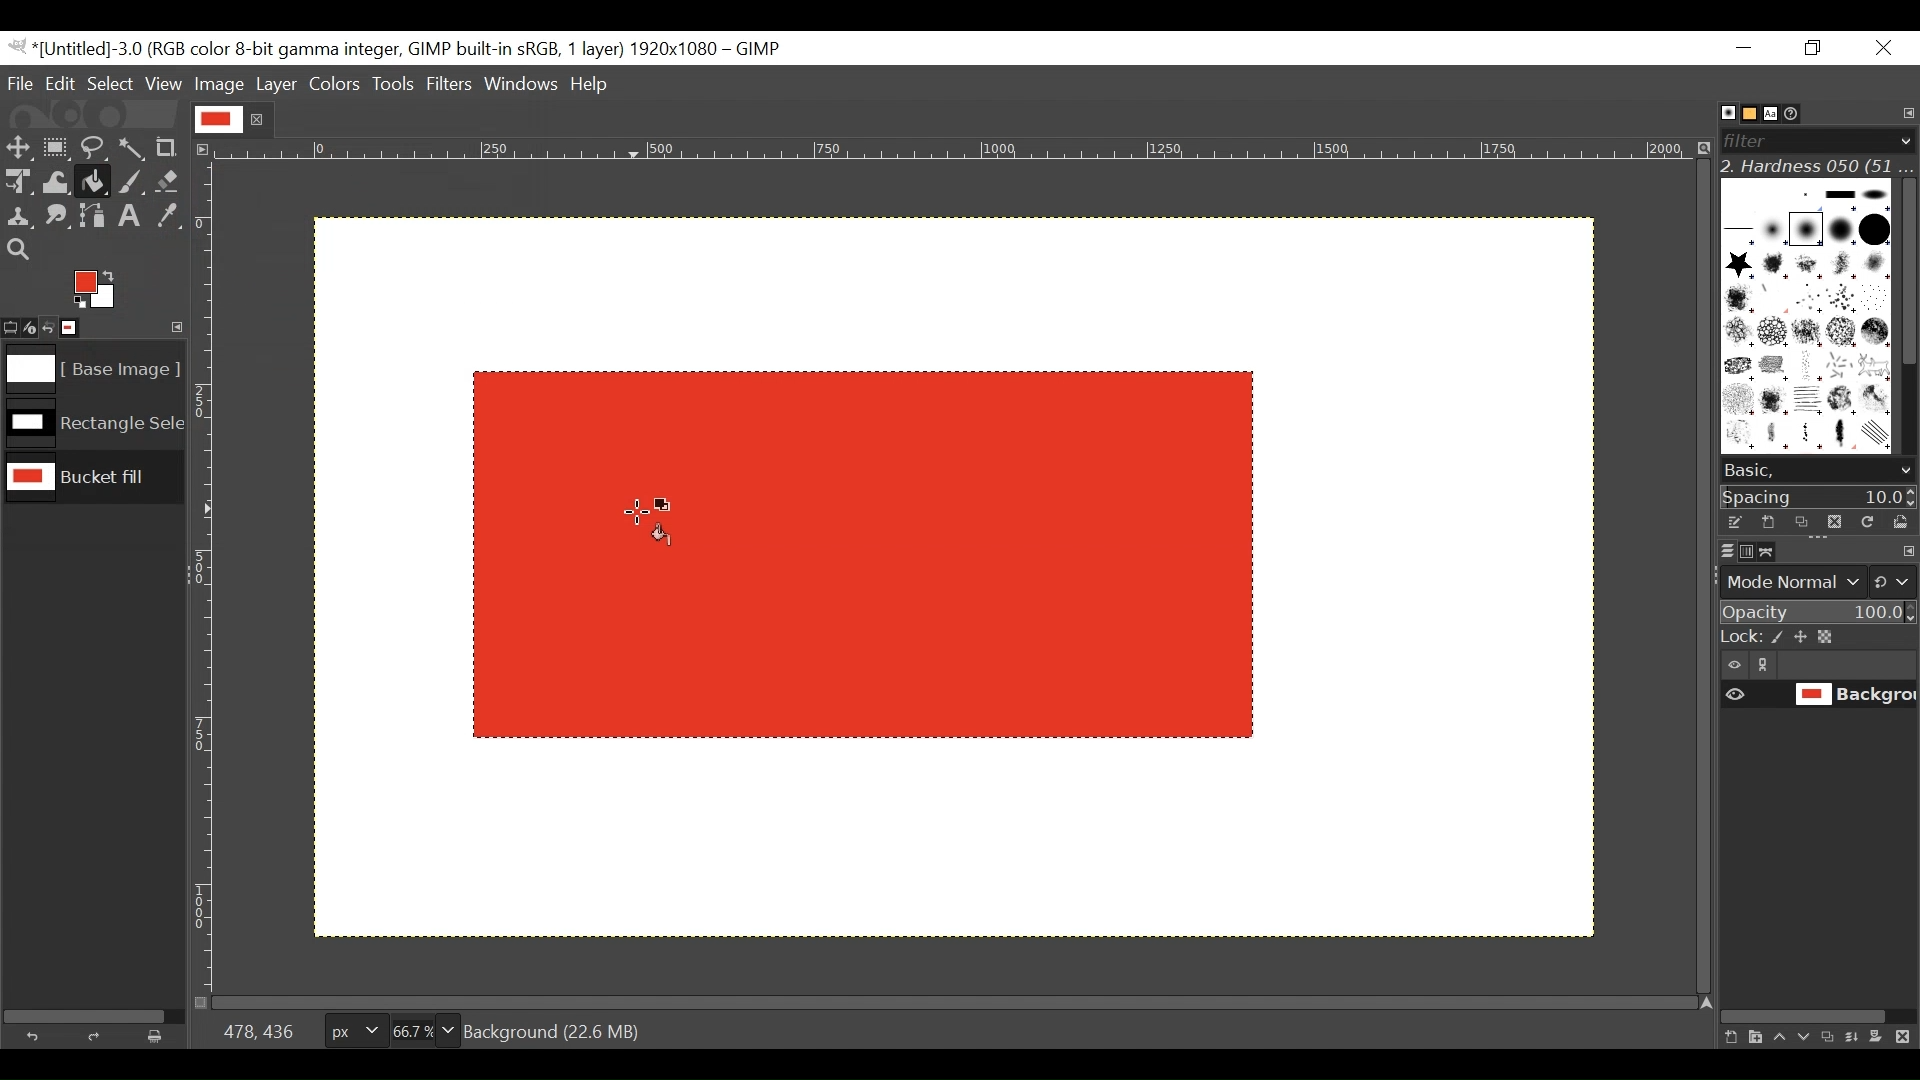  I want to click on Warp Transform, so click(53, 184).